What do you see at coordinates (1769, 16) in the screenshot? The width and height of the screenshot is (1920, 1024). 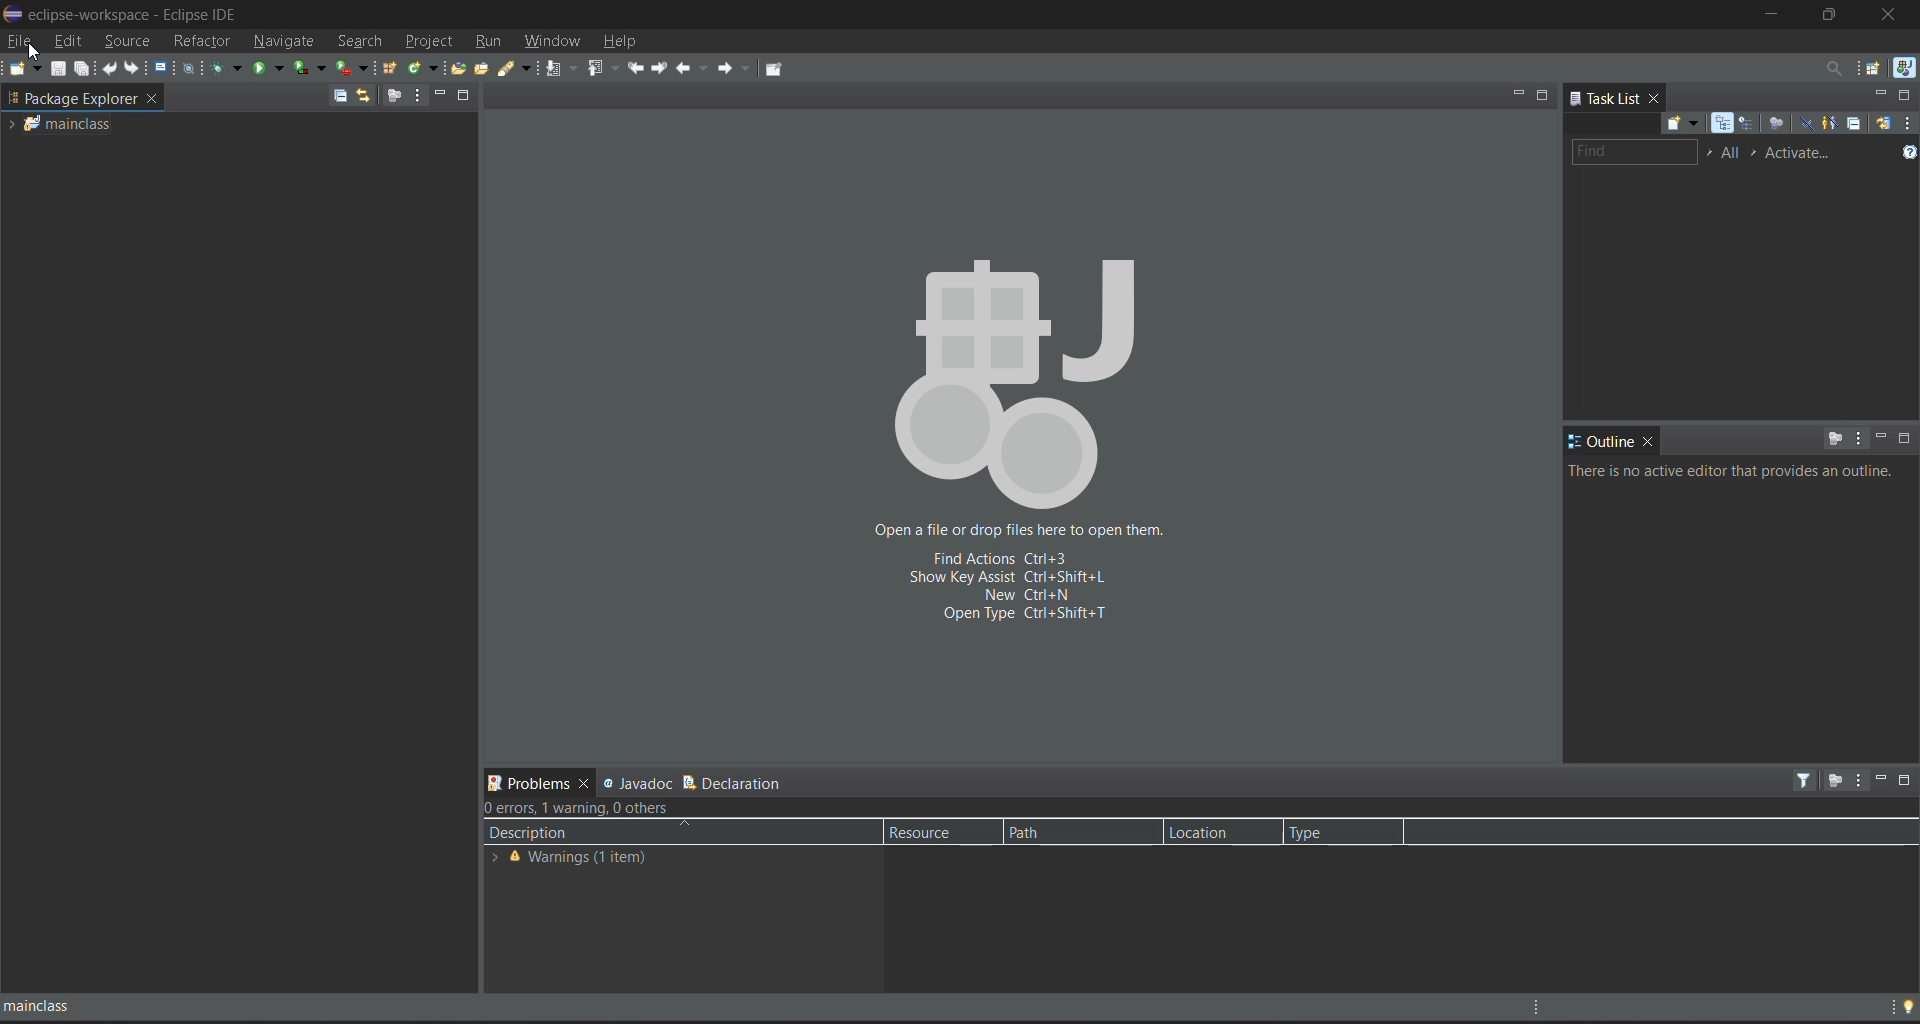 I see `minimize` at bounding box center [1769, 16].